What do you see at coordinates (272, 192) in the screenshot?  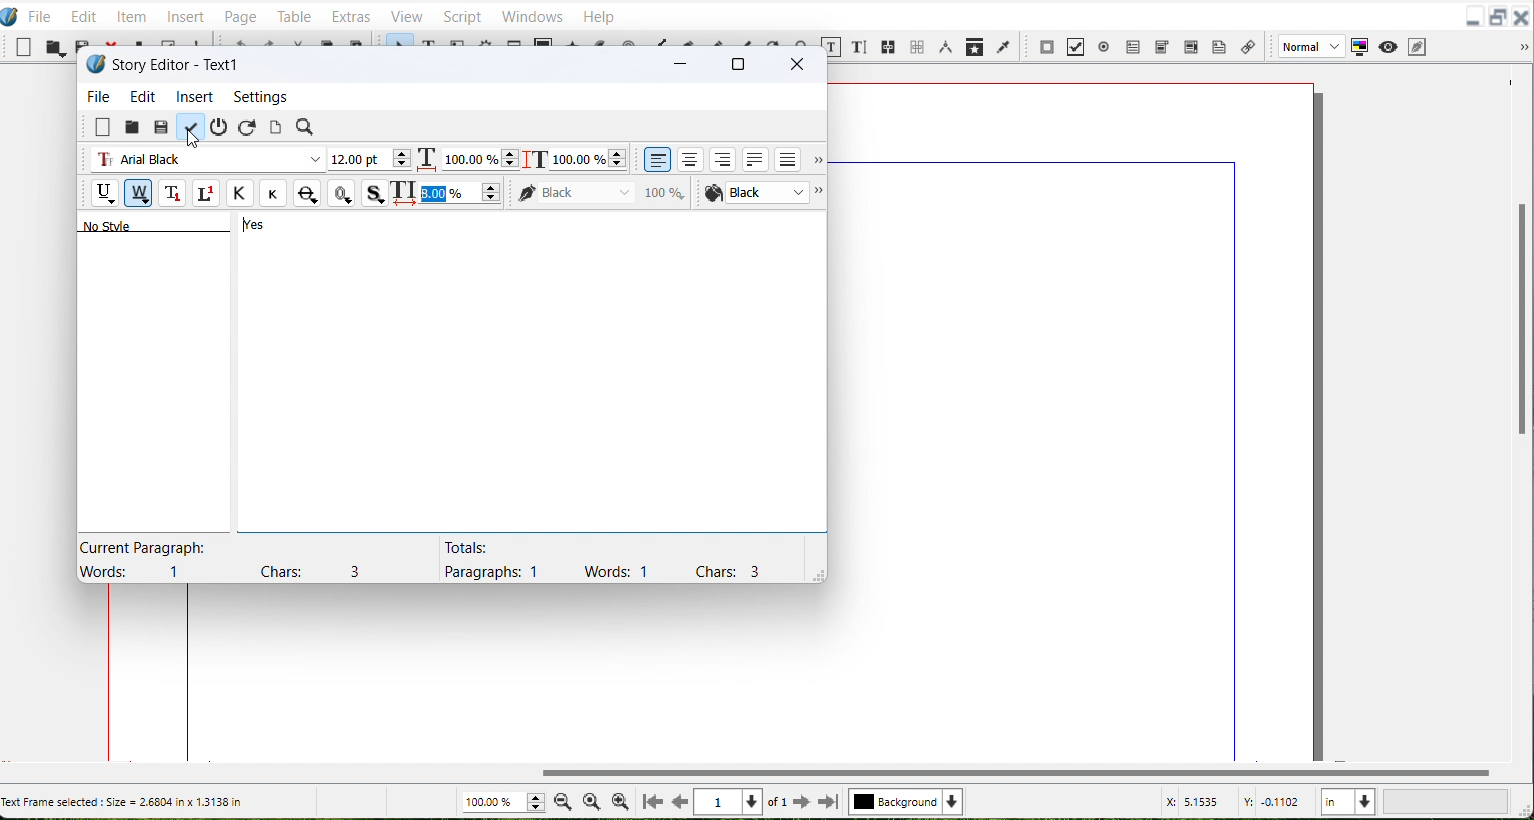 I see `Small caps` at bounding box center [272, 192].